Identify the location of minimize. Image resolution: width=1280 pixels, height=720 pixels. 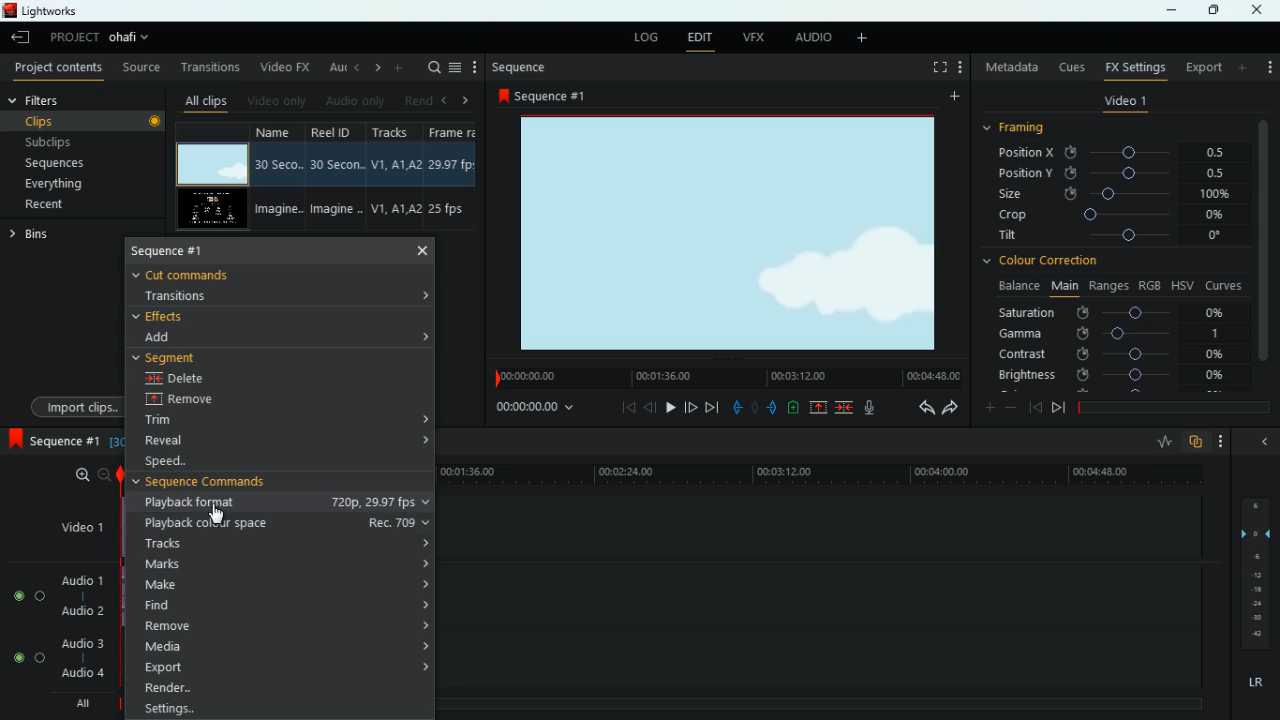
(1170, 10).